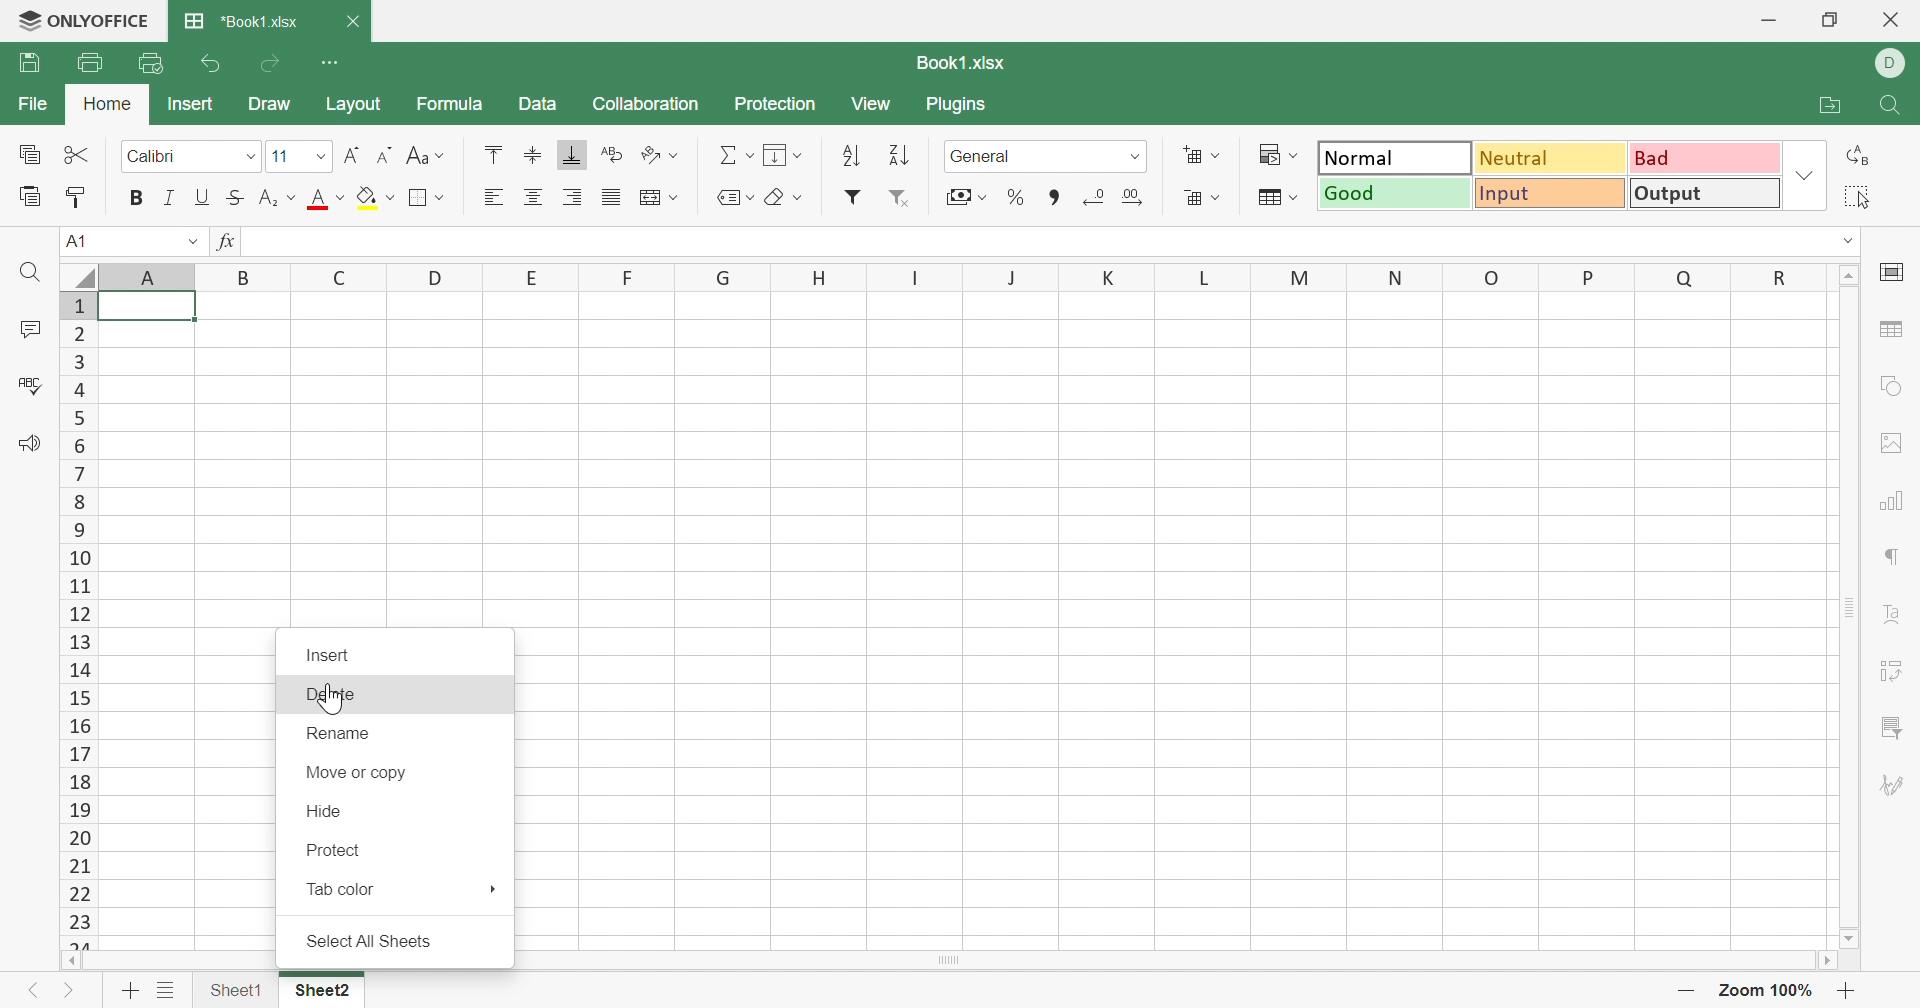  I want to click on Change case, so click(413, 155).